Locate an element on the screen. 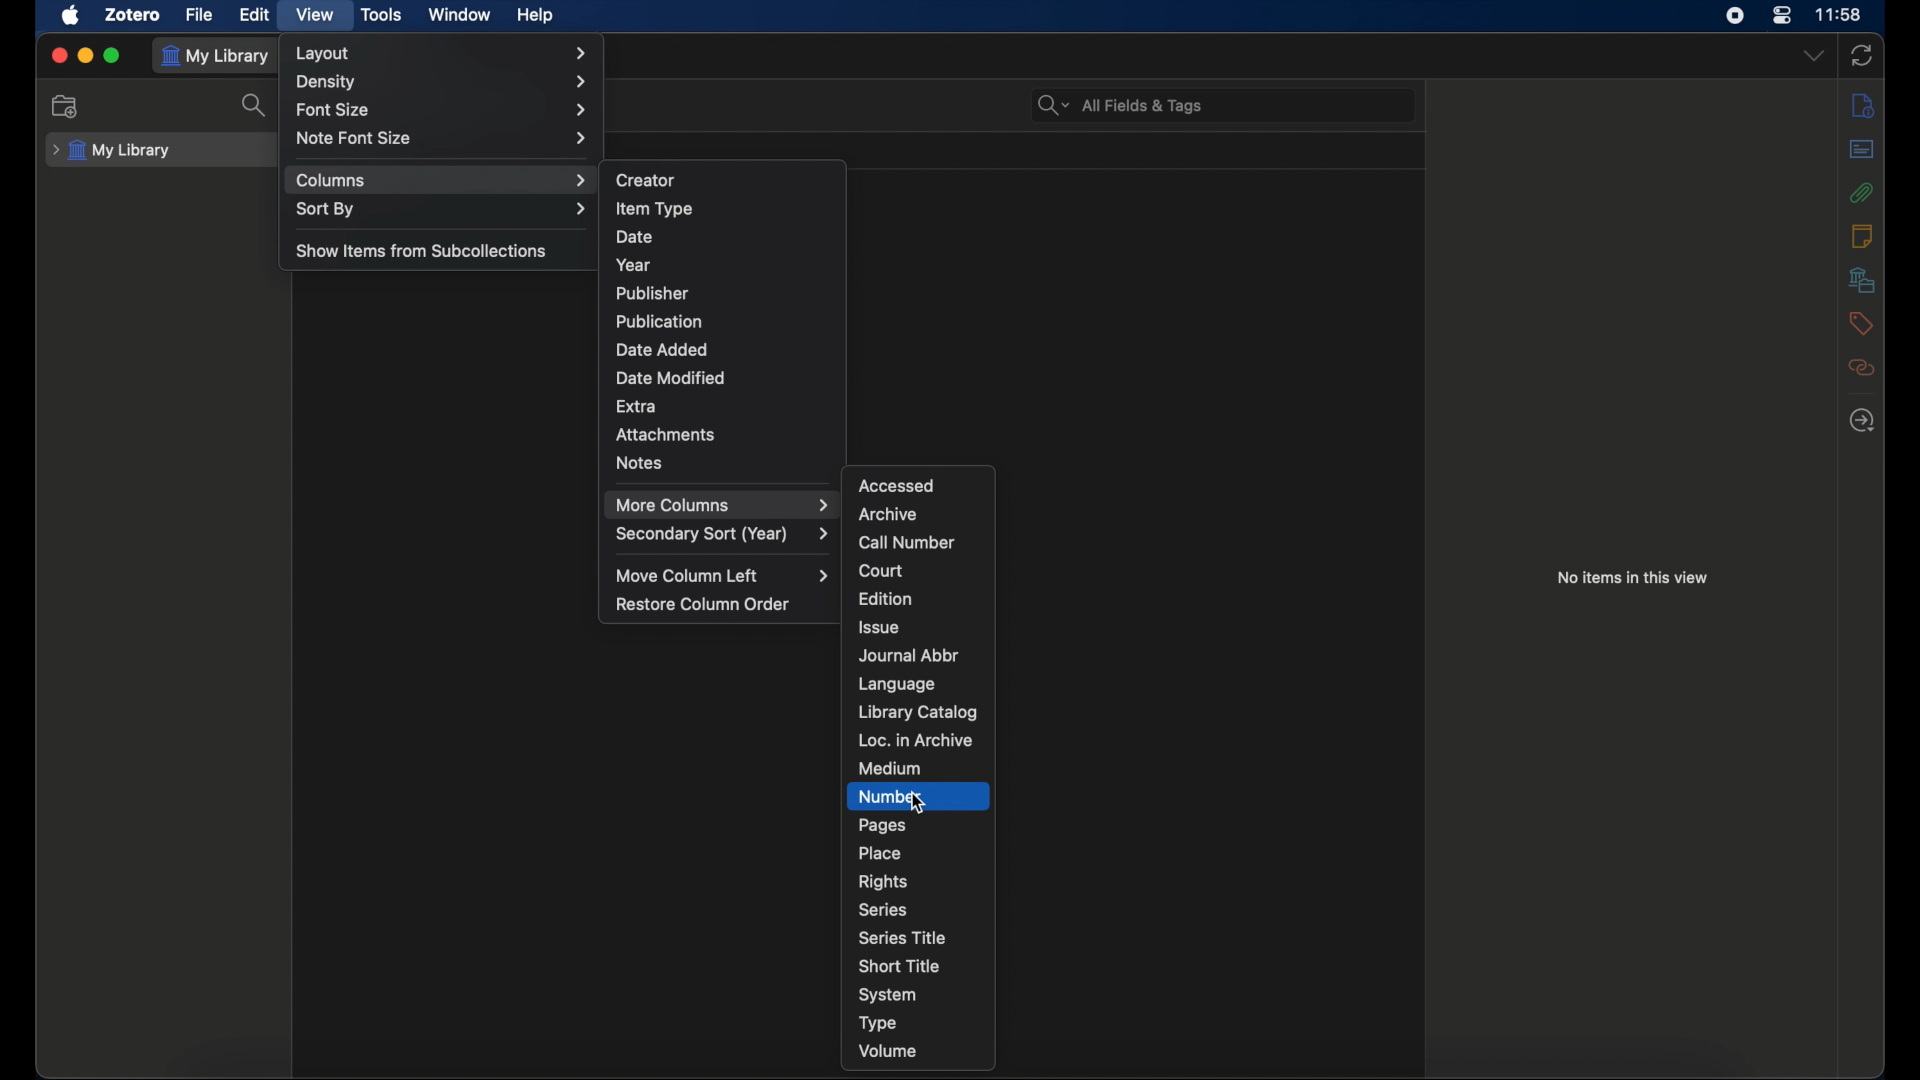 This screenshot has height=1080, width=1920. font size is located at coordinates (444, 109).